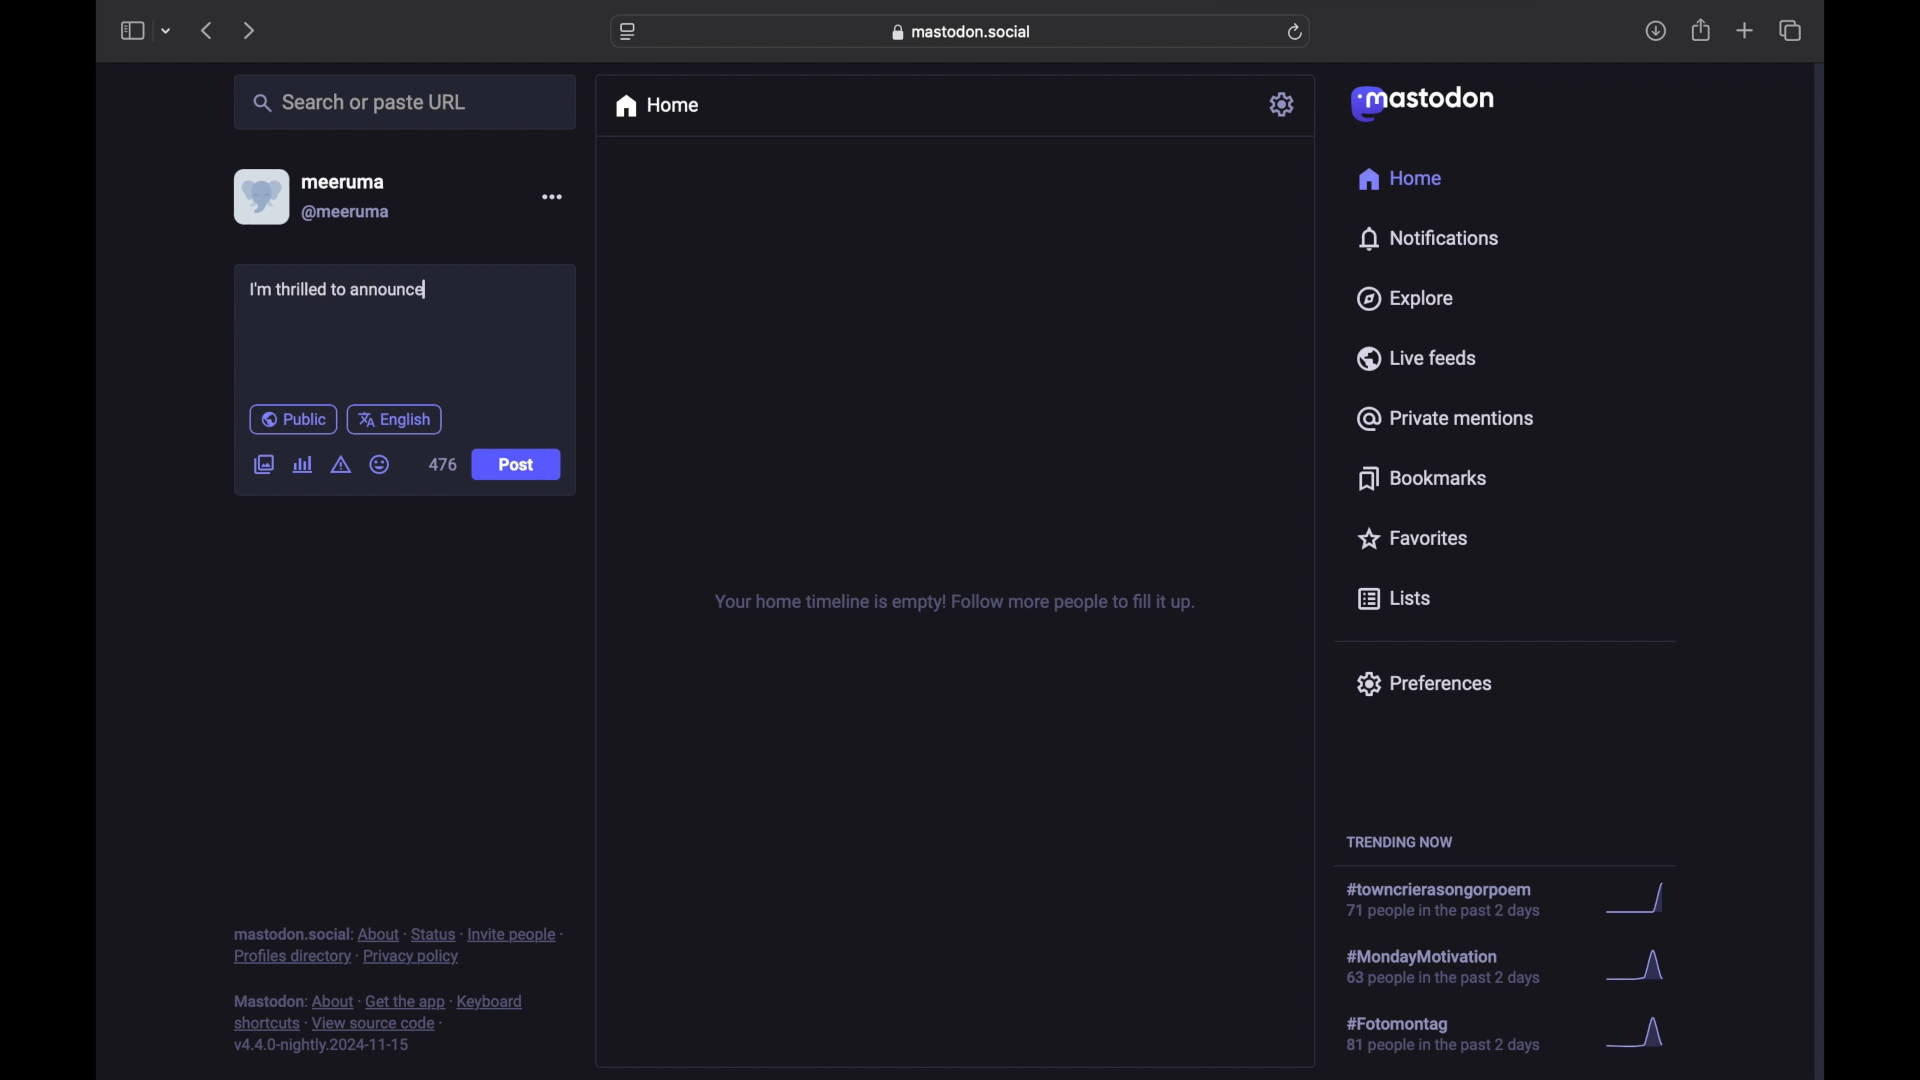 This screenshot has height=1080, width=1920. Describe the element at coordinates (1283, 104) in the screenshot. I see `settings` at that location.